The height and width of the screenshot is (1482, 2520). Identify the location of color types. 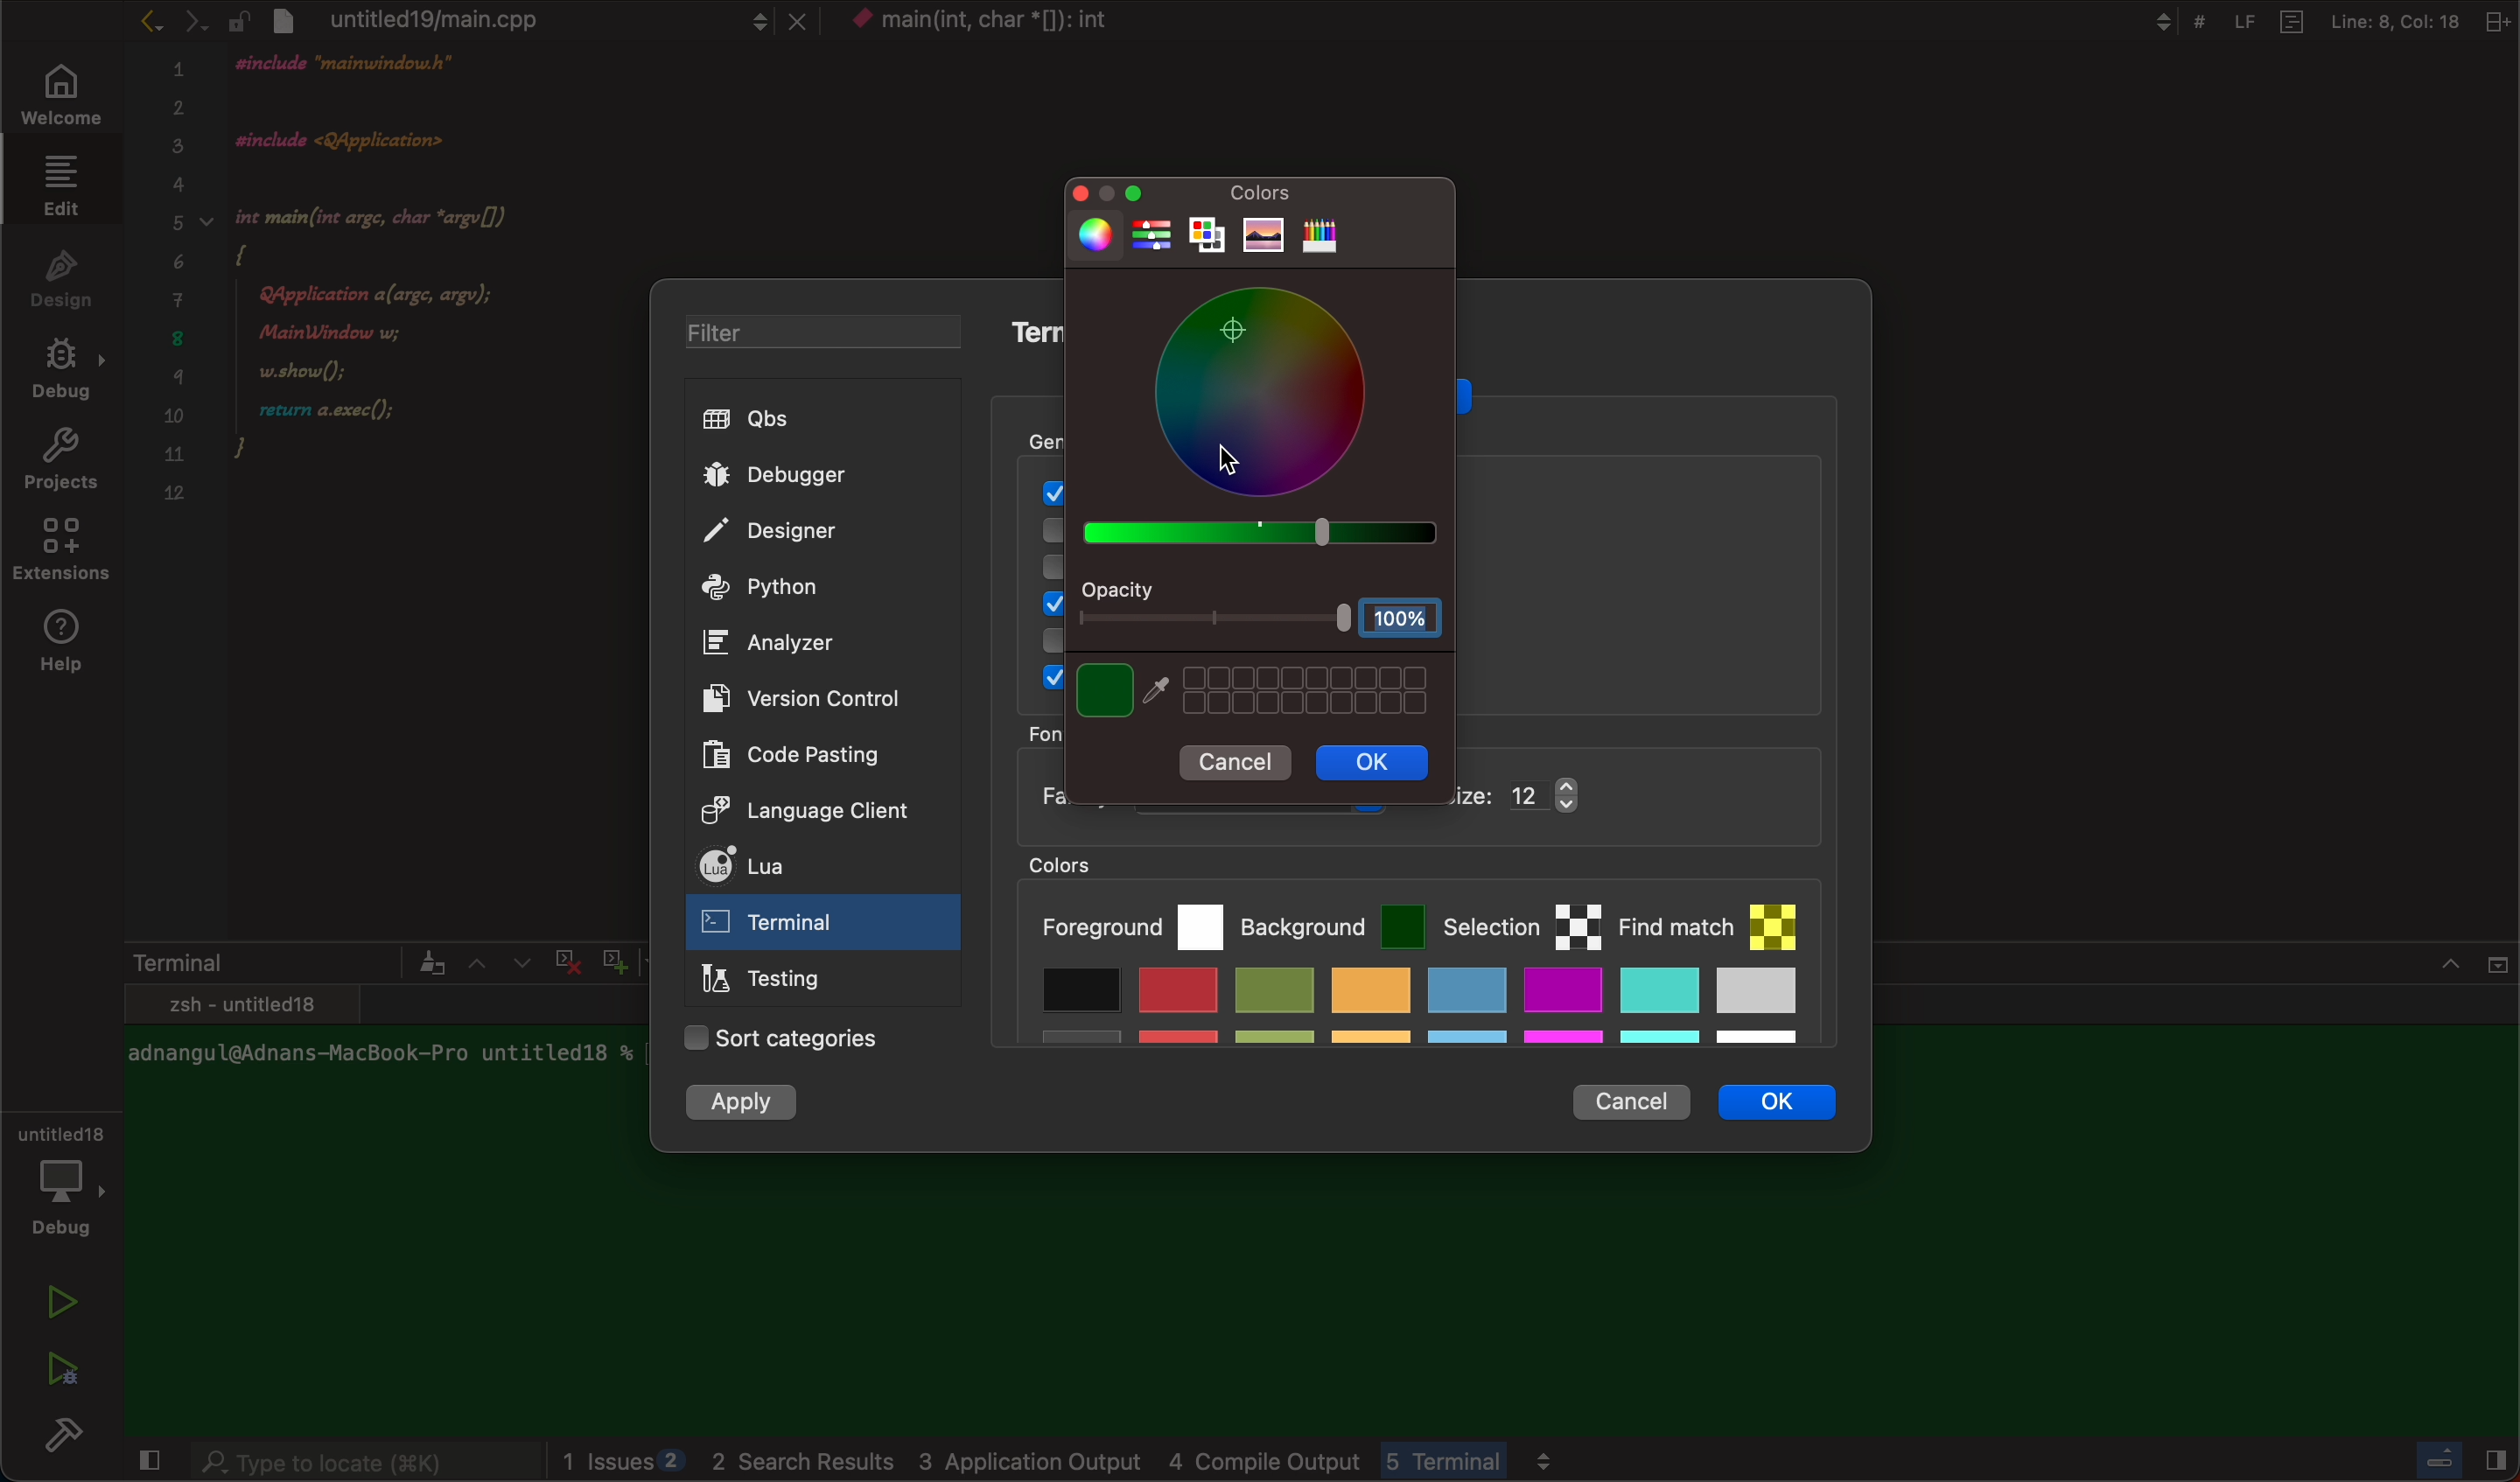
(1234, 233).